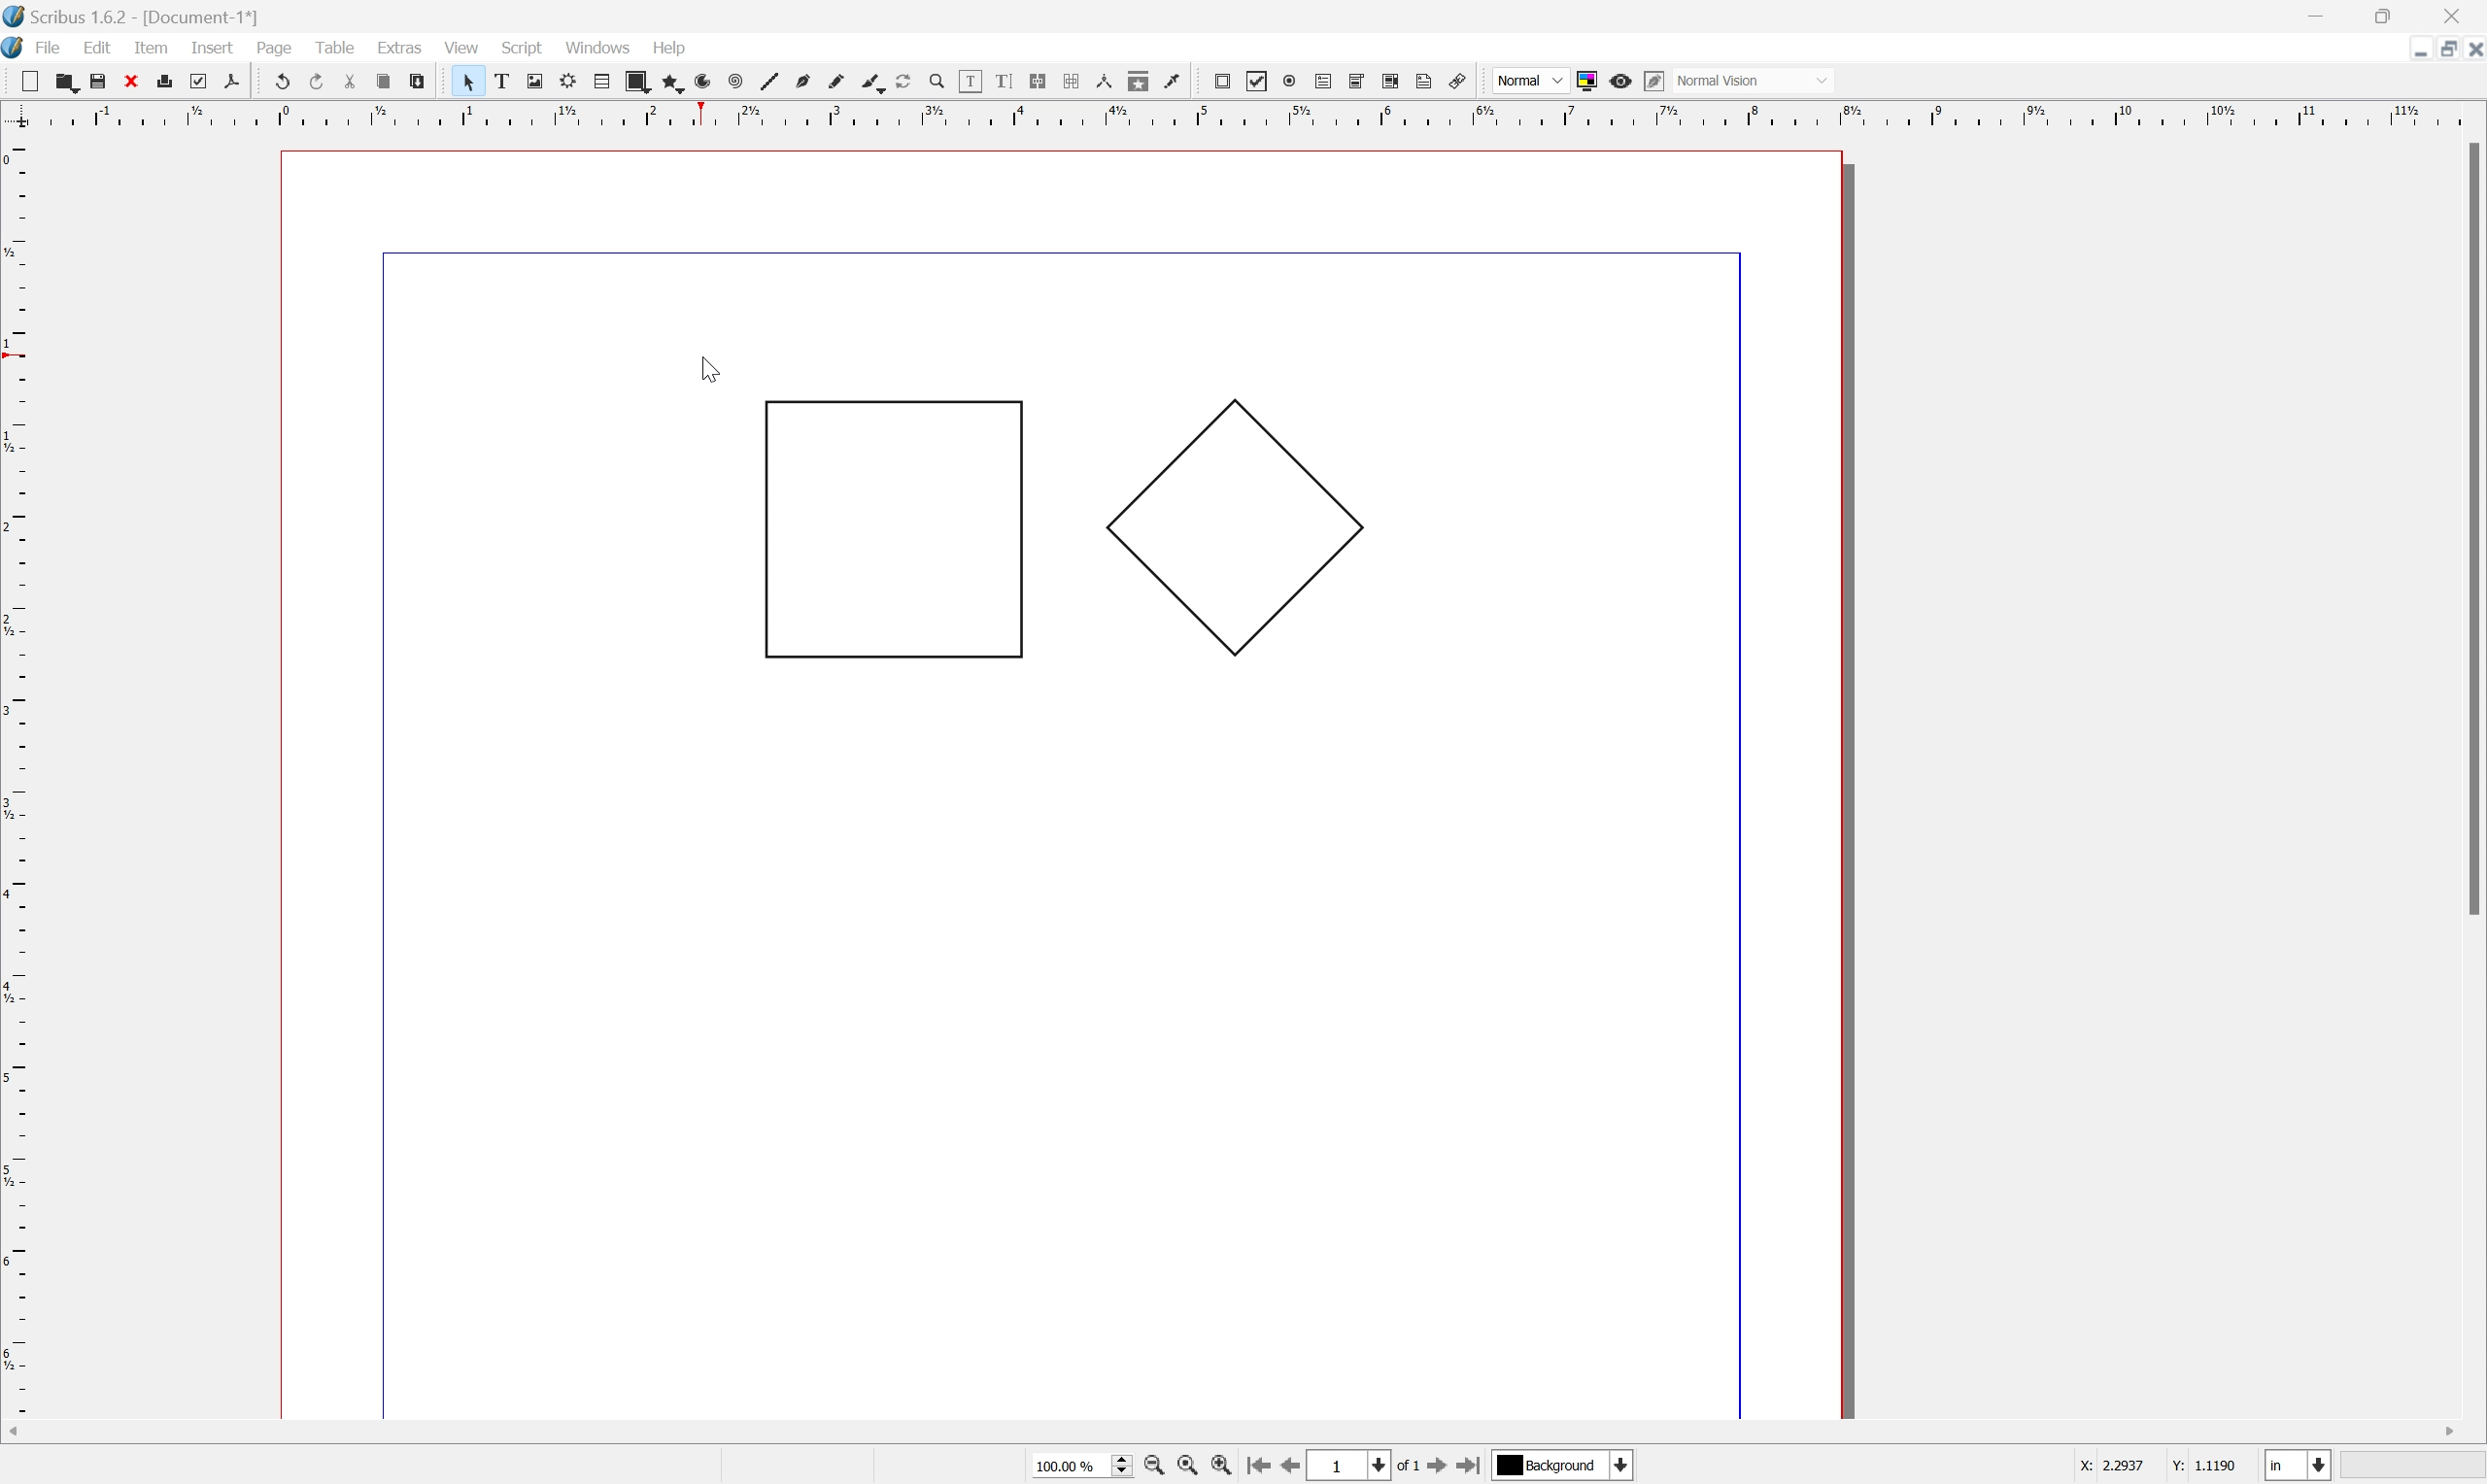  I want to click on Go to last page, so click(1471, 1462).